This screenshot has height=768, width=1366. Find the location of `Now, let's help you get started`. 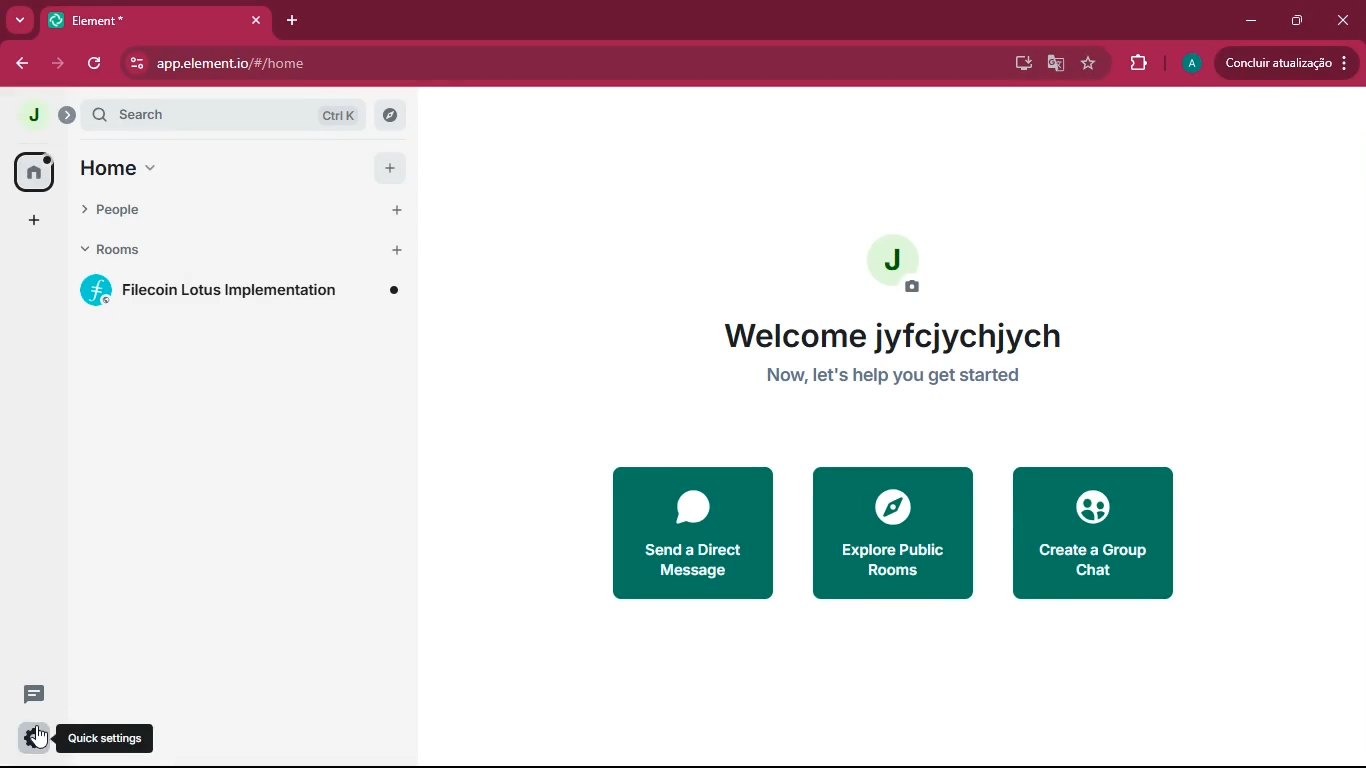

Now, let's help you get started is located at coordinates (893, 374).